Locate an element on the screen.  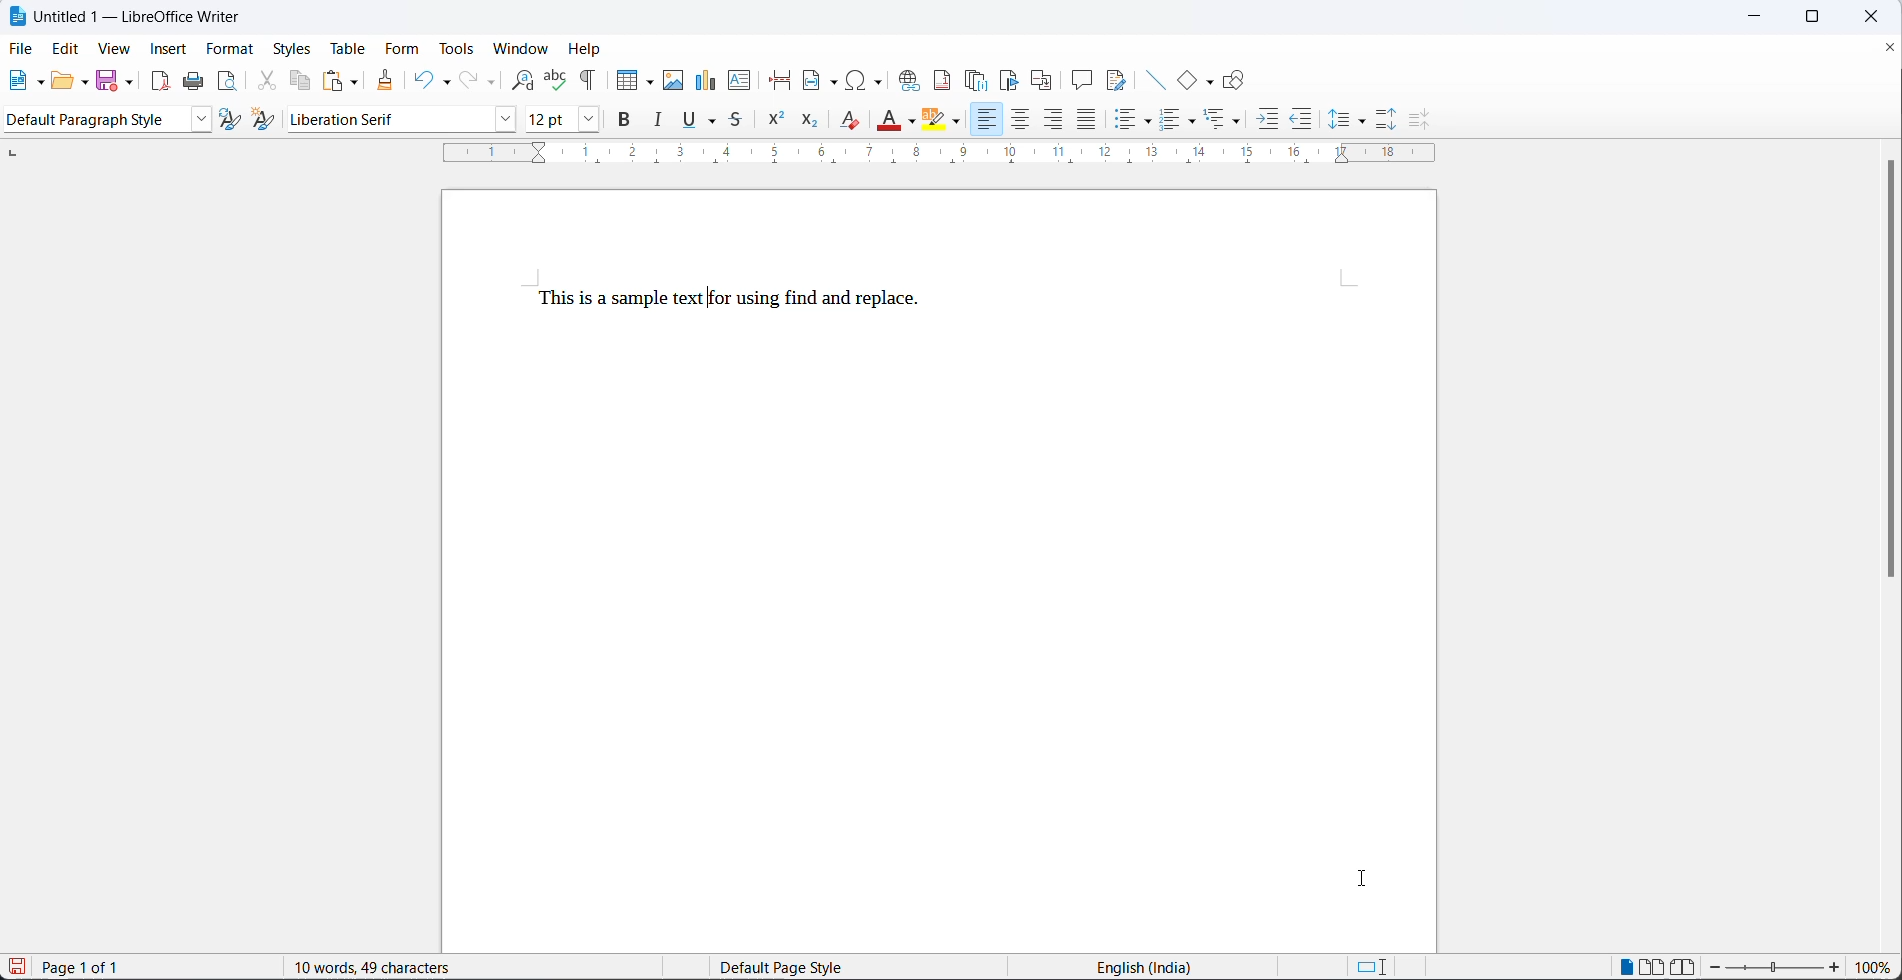
standard selection is located at coordinates (1371, 966).